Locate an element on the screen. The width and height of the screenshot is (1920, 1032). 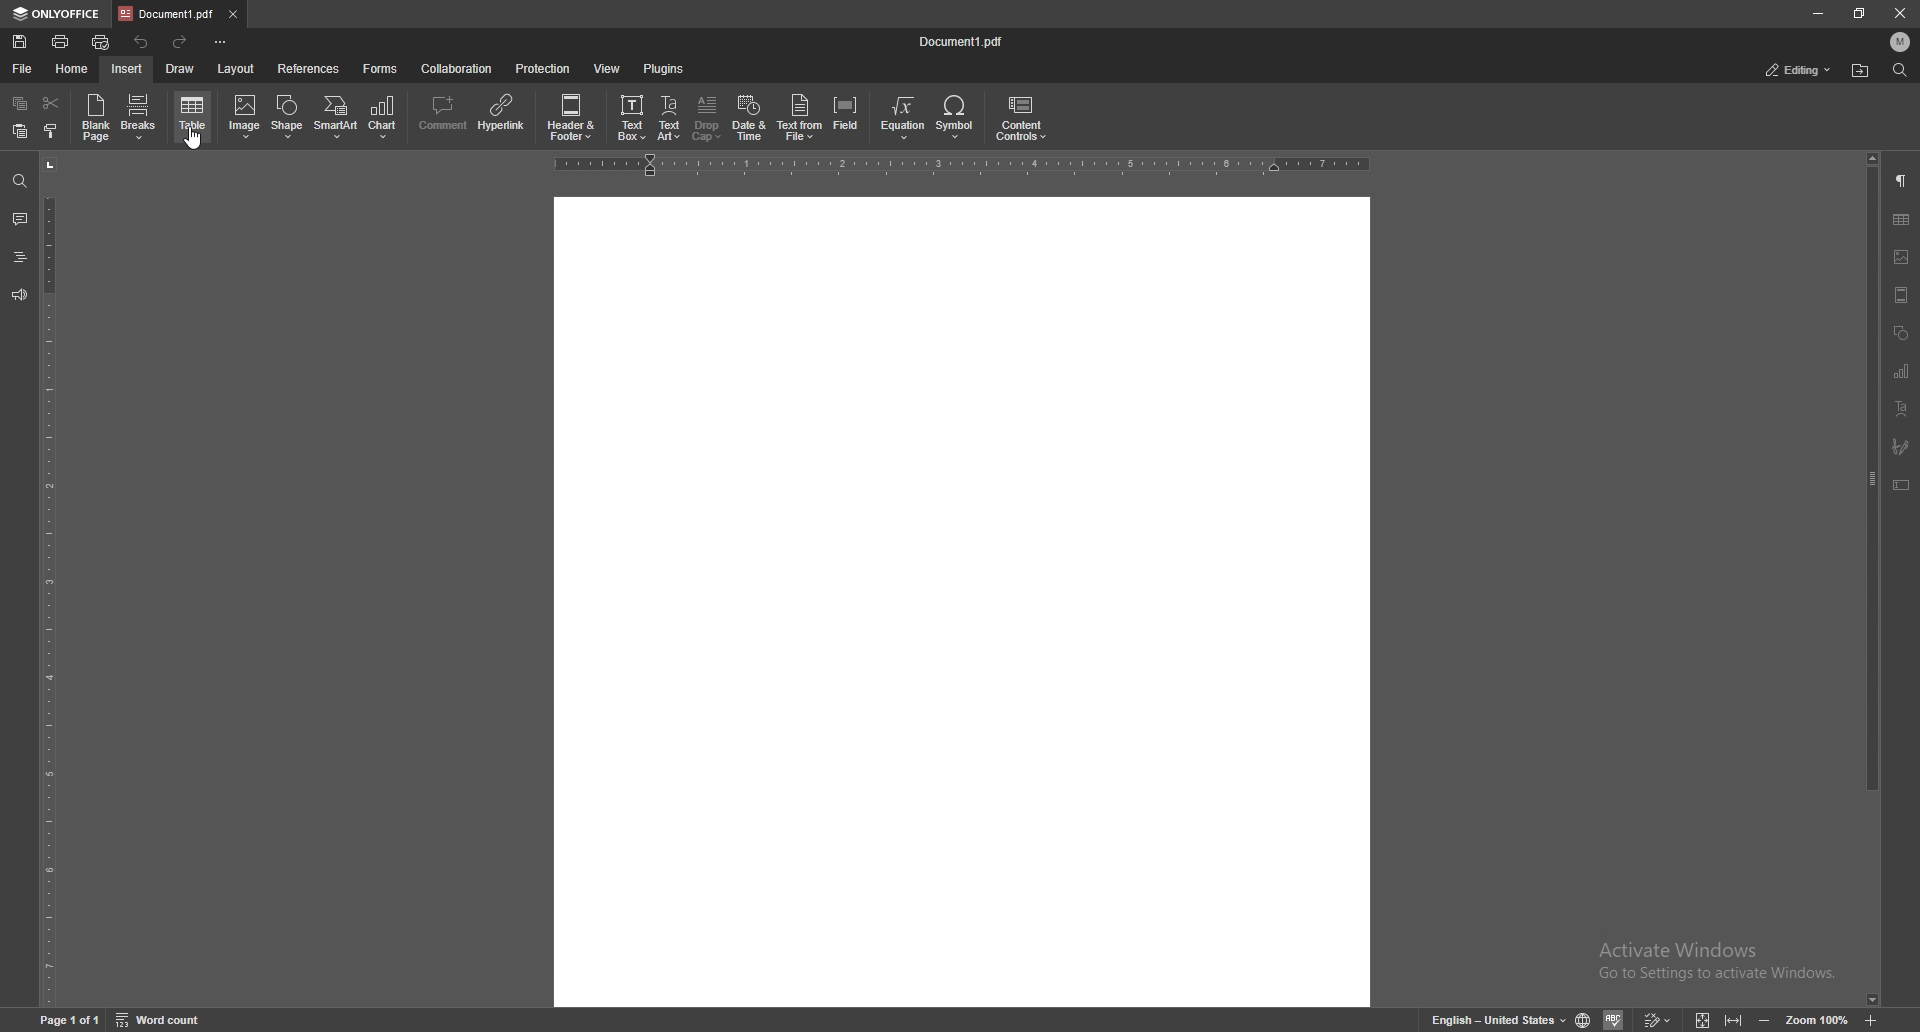
shape is located at coordinates (290, 116).